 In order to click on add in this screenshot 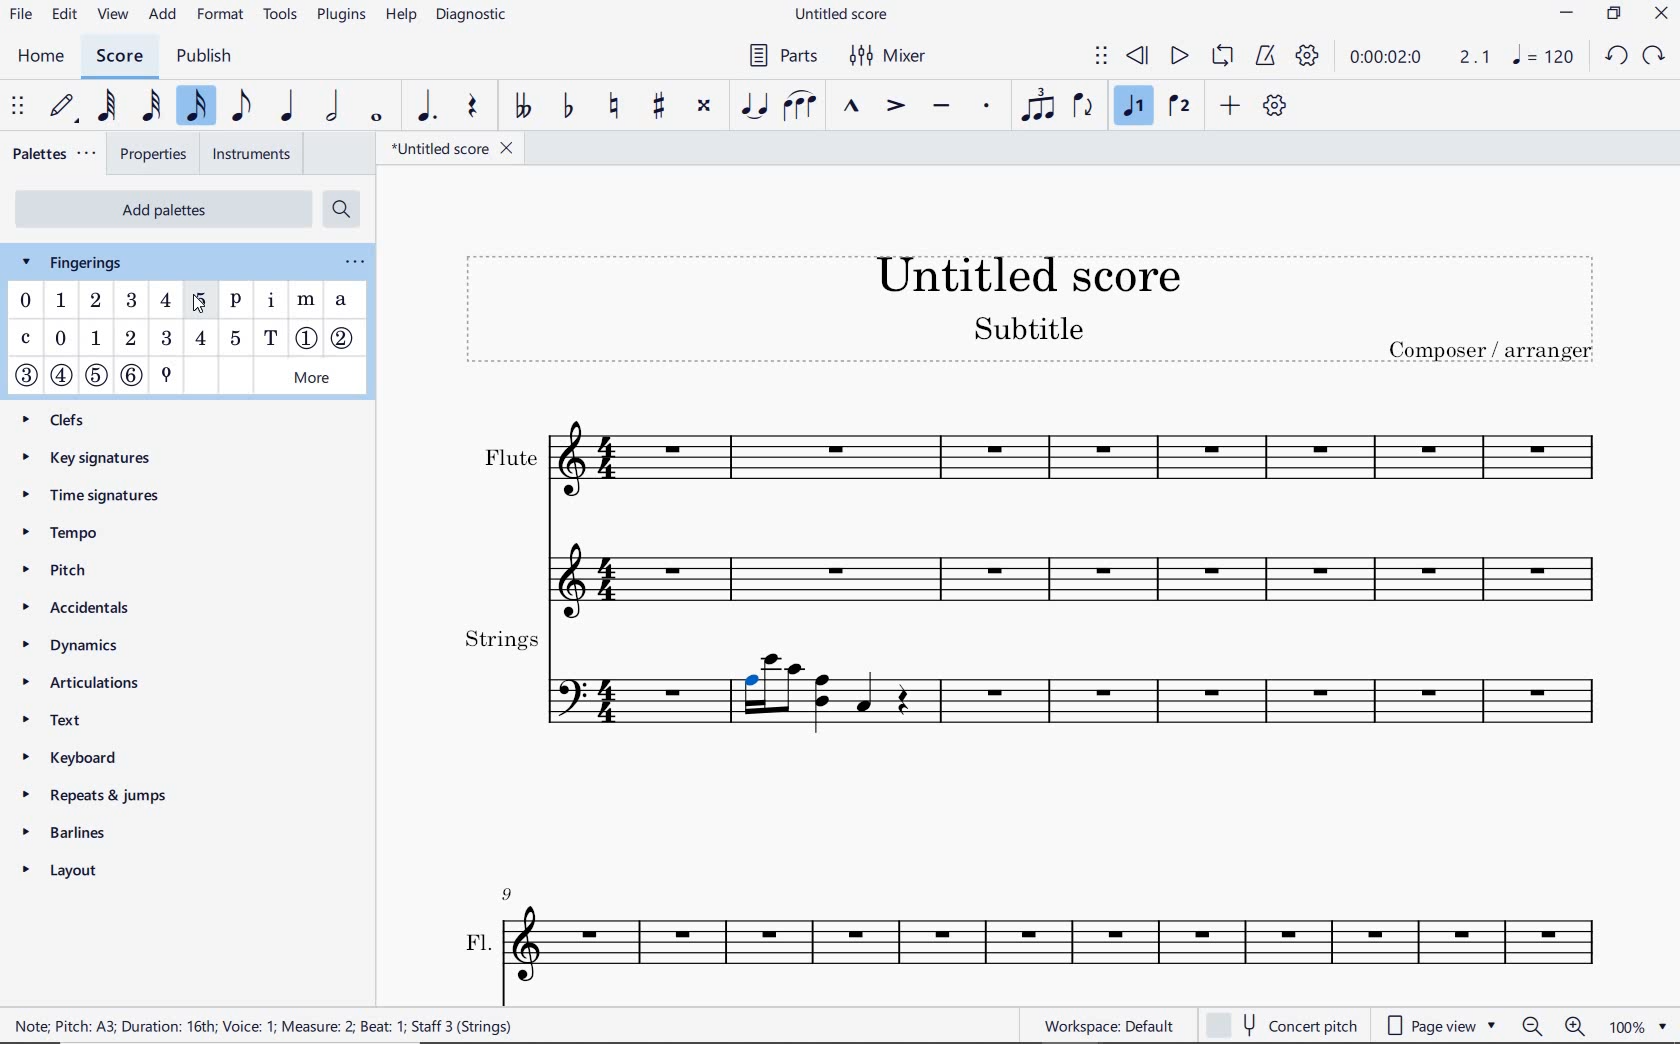, I will do `click(164, 16)`.